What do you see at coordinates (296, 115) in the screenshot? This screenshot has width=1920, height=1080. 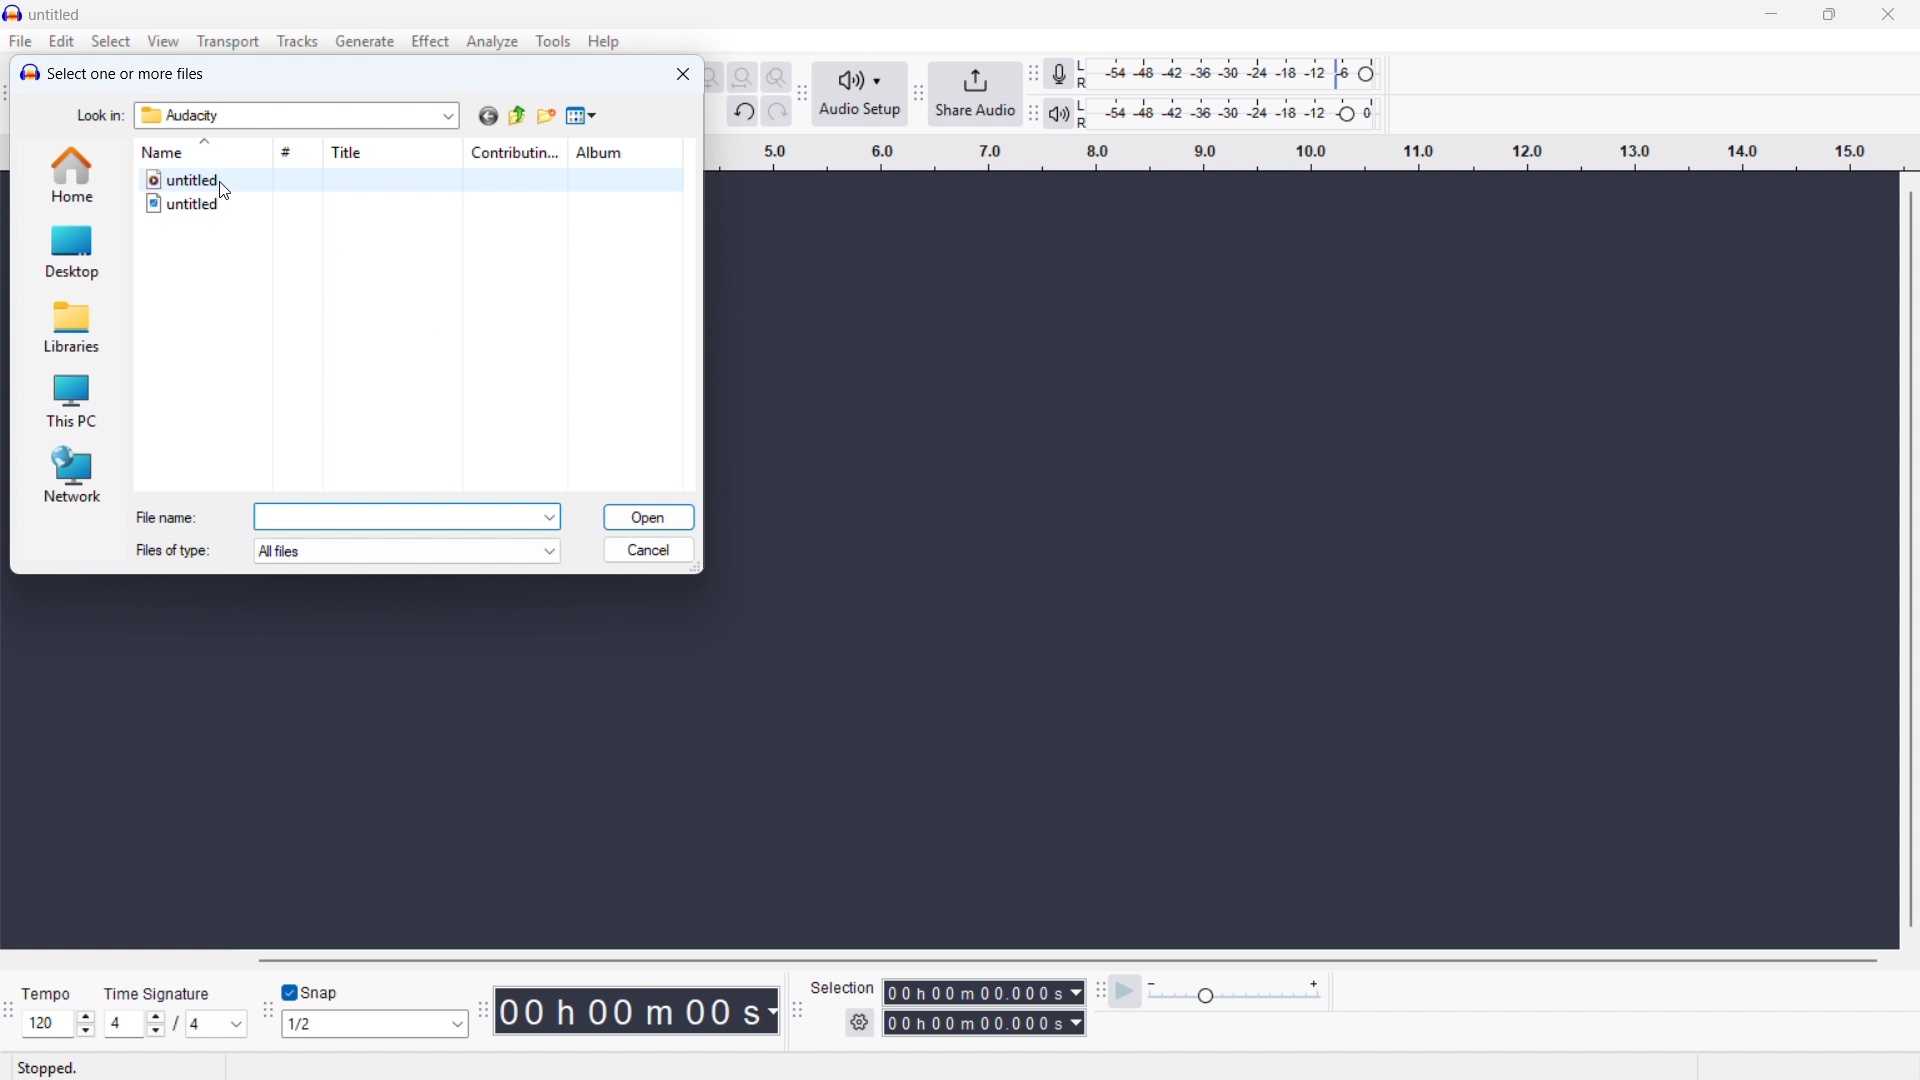 I see `Look in folder` at bounding box center [296, 115].